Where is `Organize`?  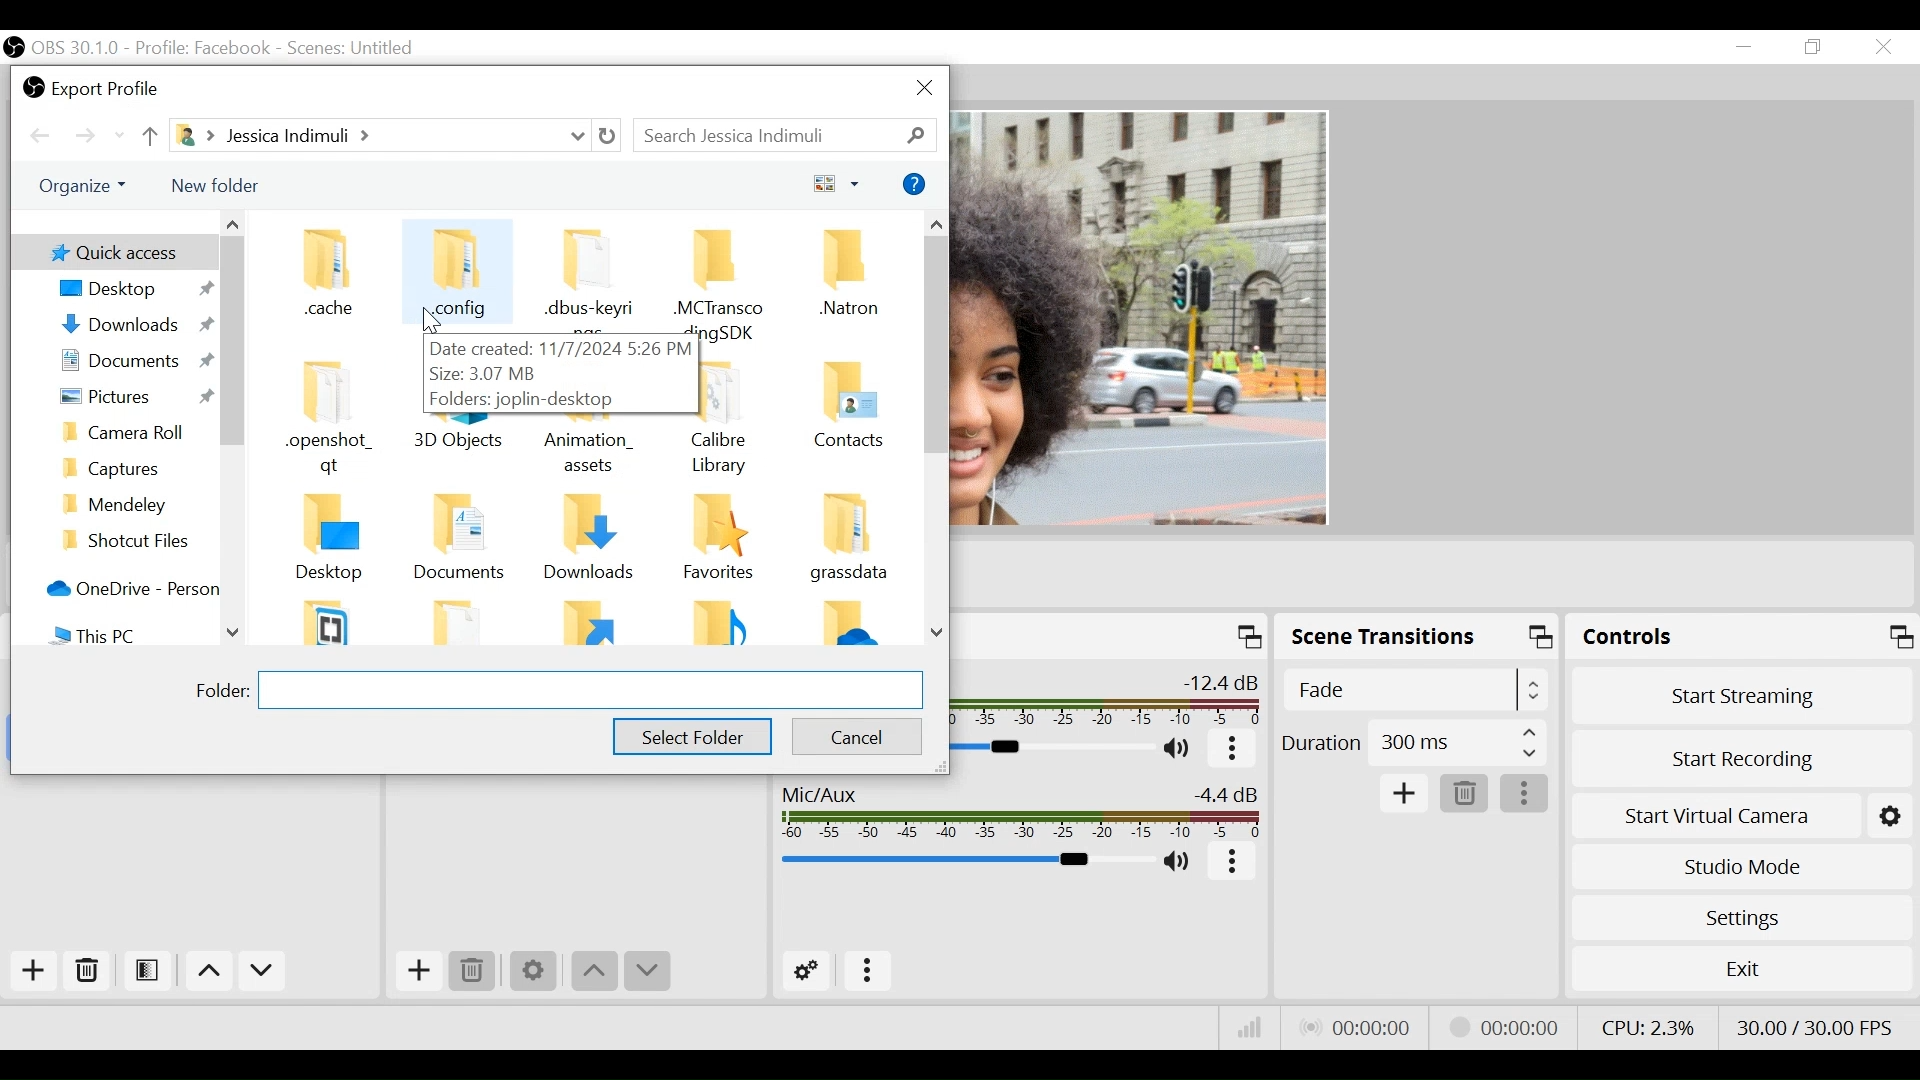 Organize is located at coordinates (88, 187).